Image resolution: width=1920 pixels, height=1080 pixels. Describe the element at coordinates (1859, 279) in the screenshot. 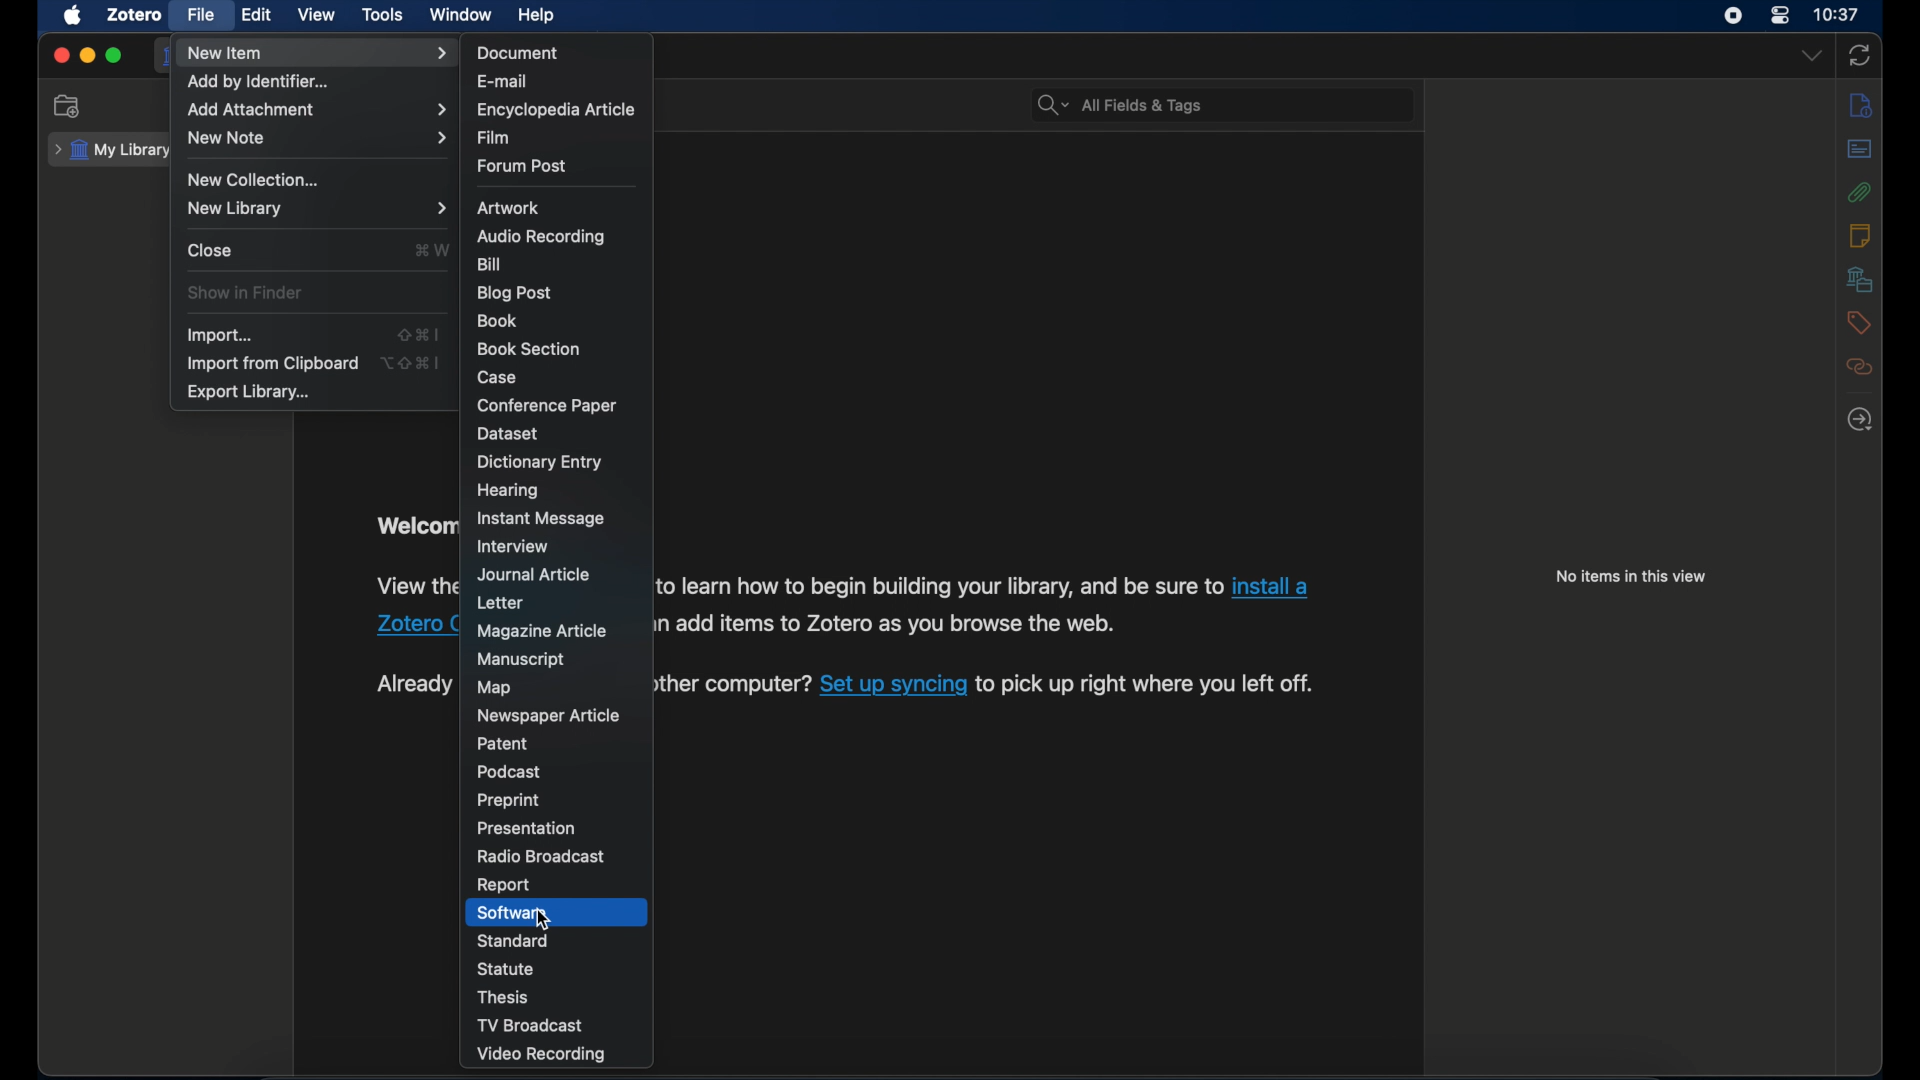

I see `libraries` at that location.